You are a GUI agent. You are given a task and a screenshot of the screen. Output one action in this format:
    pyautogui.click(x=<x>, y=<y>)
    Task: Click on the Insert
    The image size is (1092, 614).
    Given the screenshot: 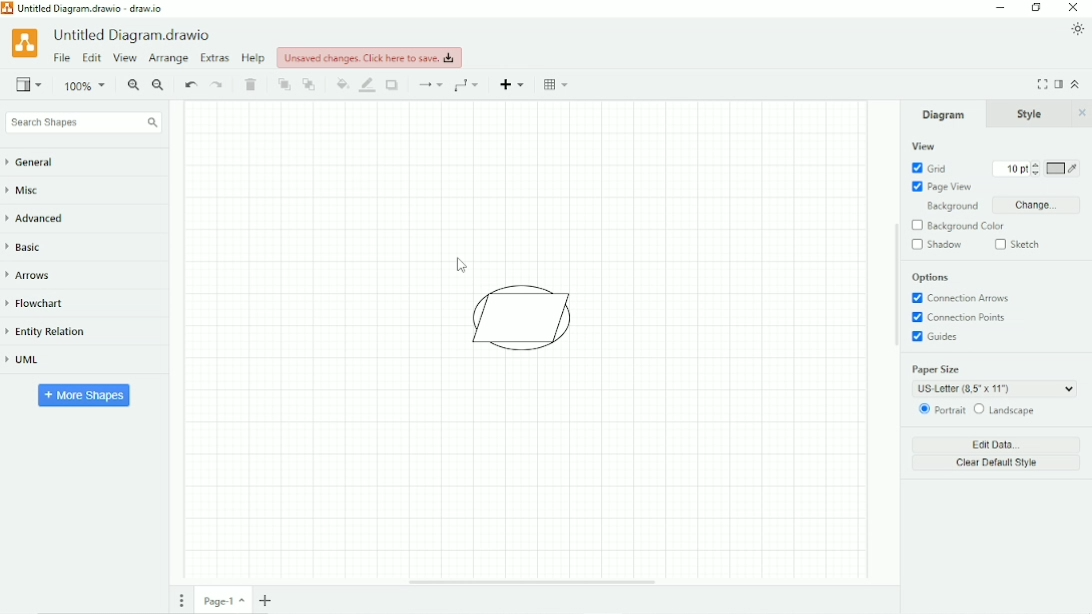 What is the action you would take?
    pyautogui.click(x=514, y=84)
    